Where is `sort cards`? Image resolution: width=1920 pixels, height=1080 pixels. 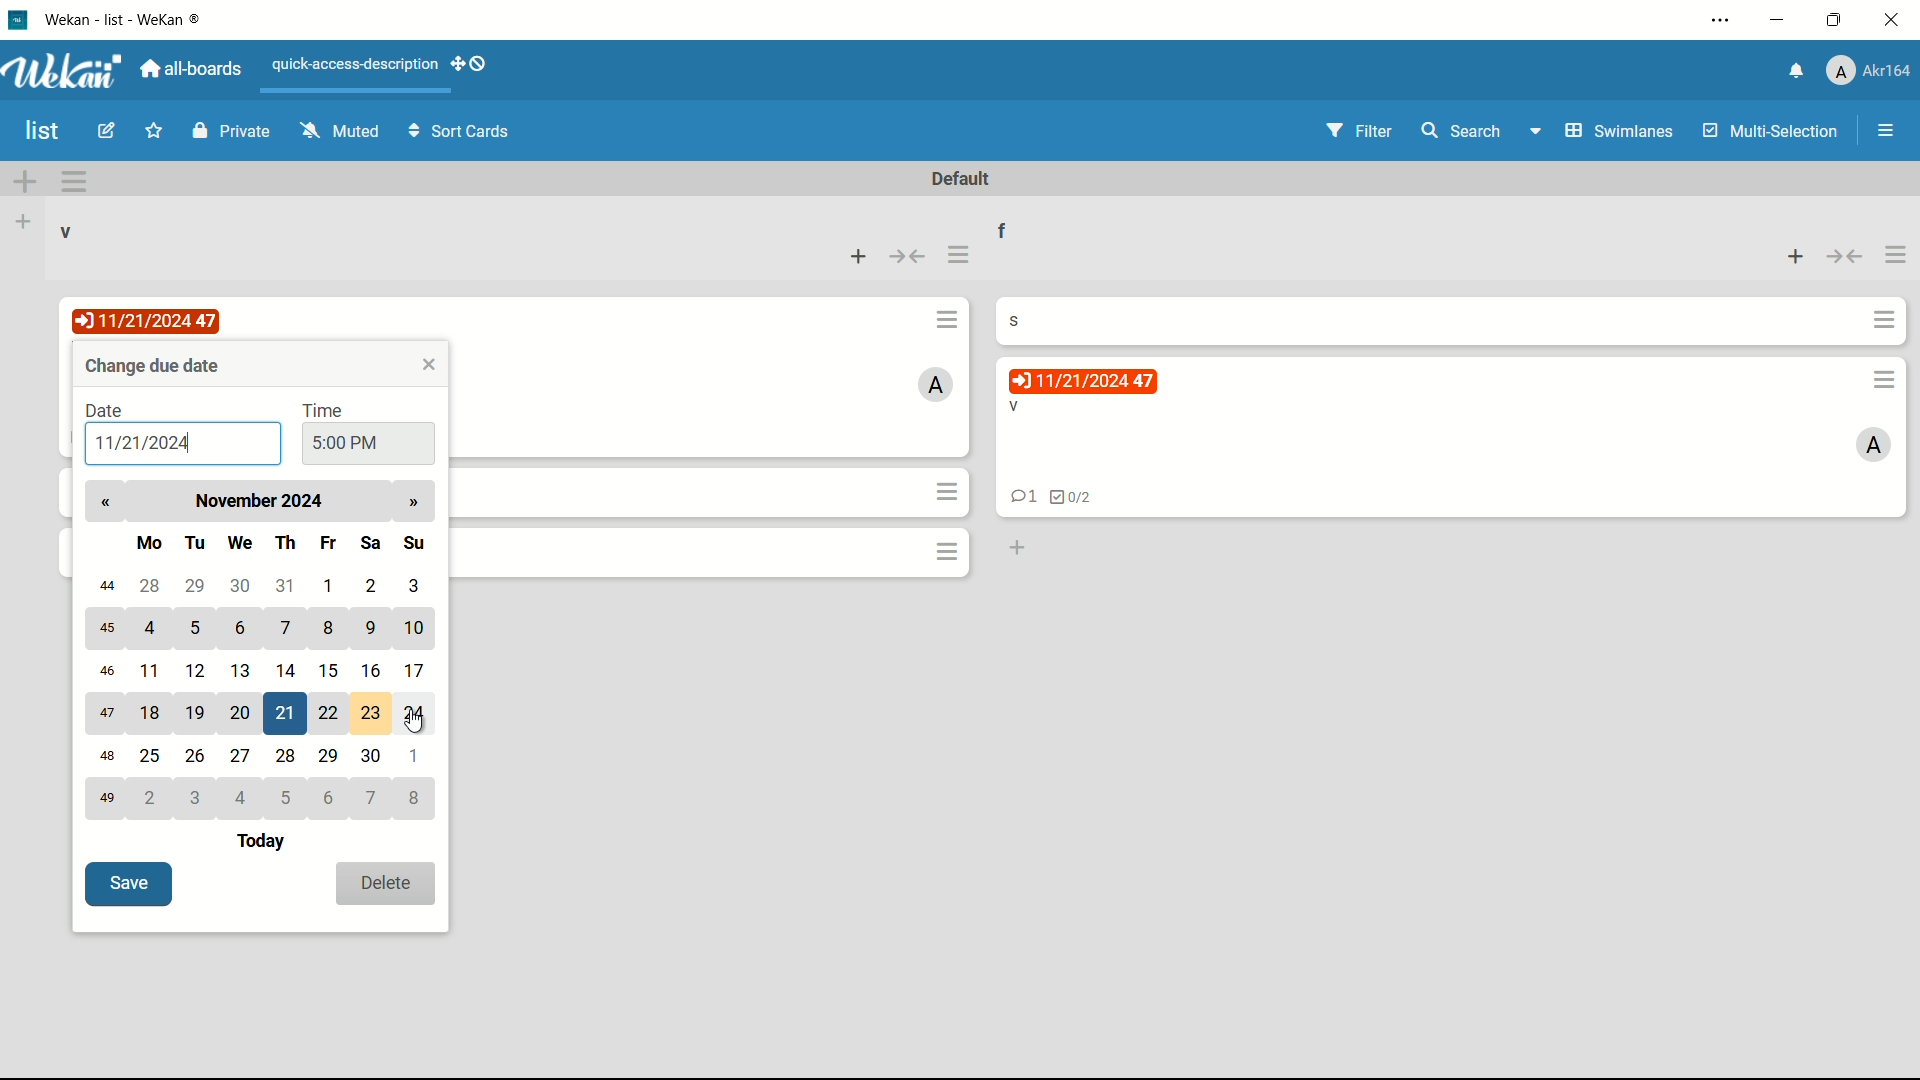
sort cards is located at coordinates (461, 135).